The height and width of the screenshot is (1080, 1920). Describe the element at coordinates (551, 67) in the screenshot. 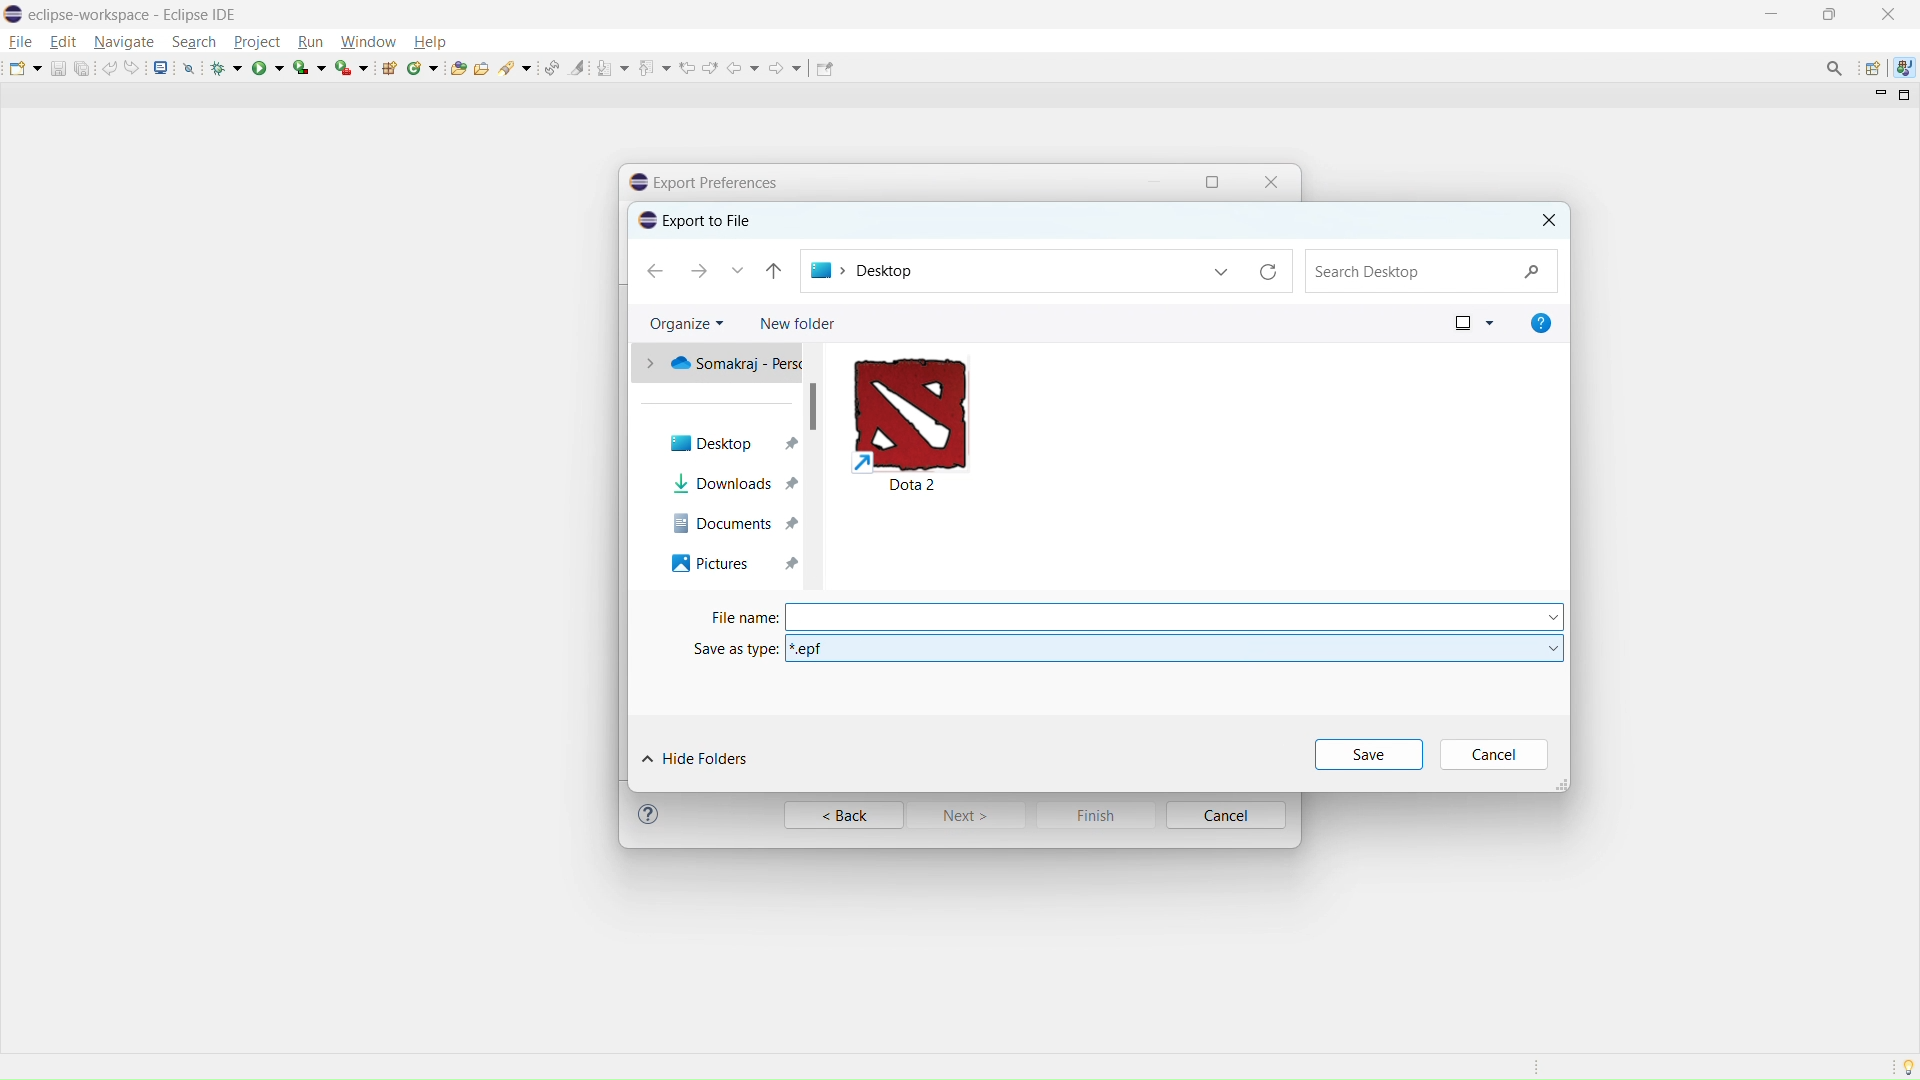

I see `toggle ant editor auto reconcile` at that location.